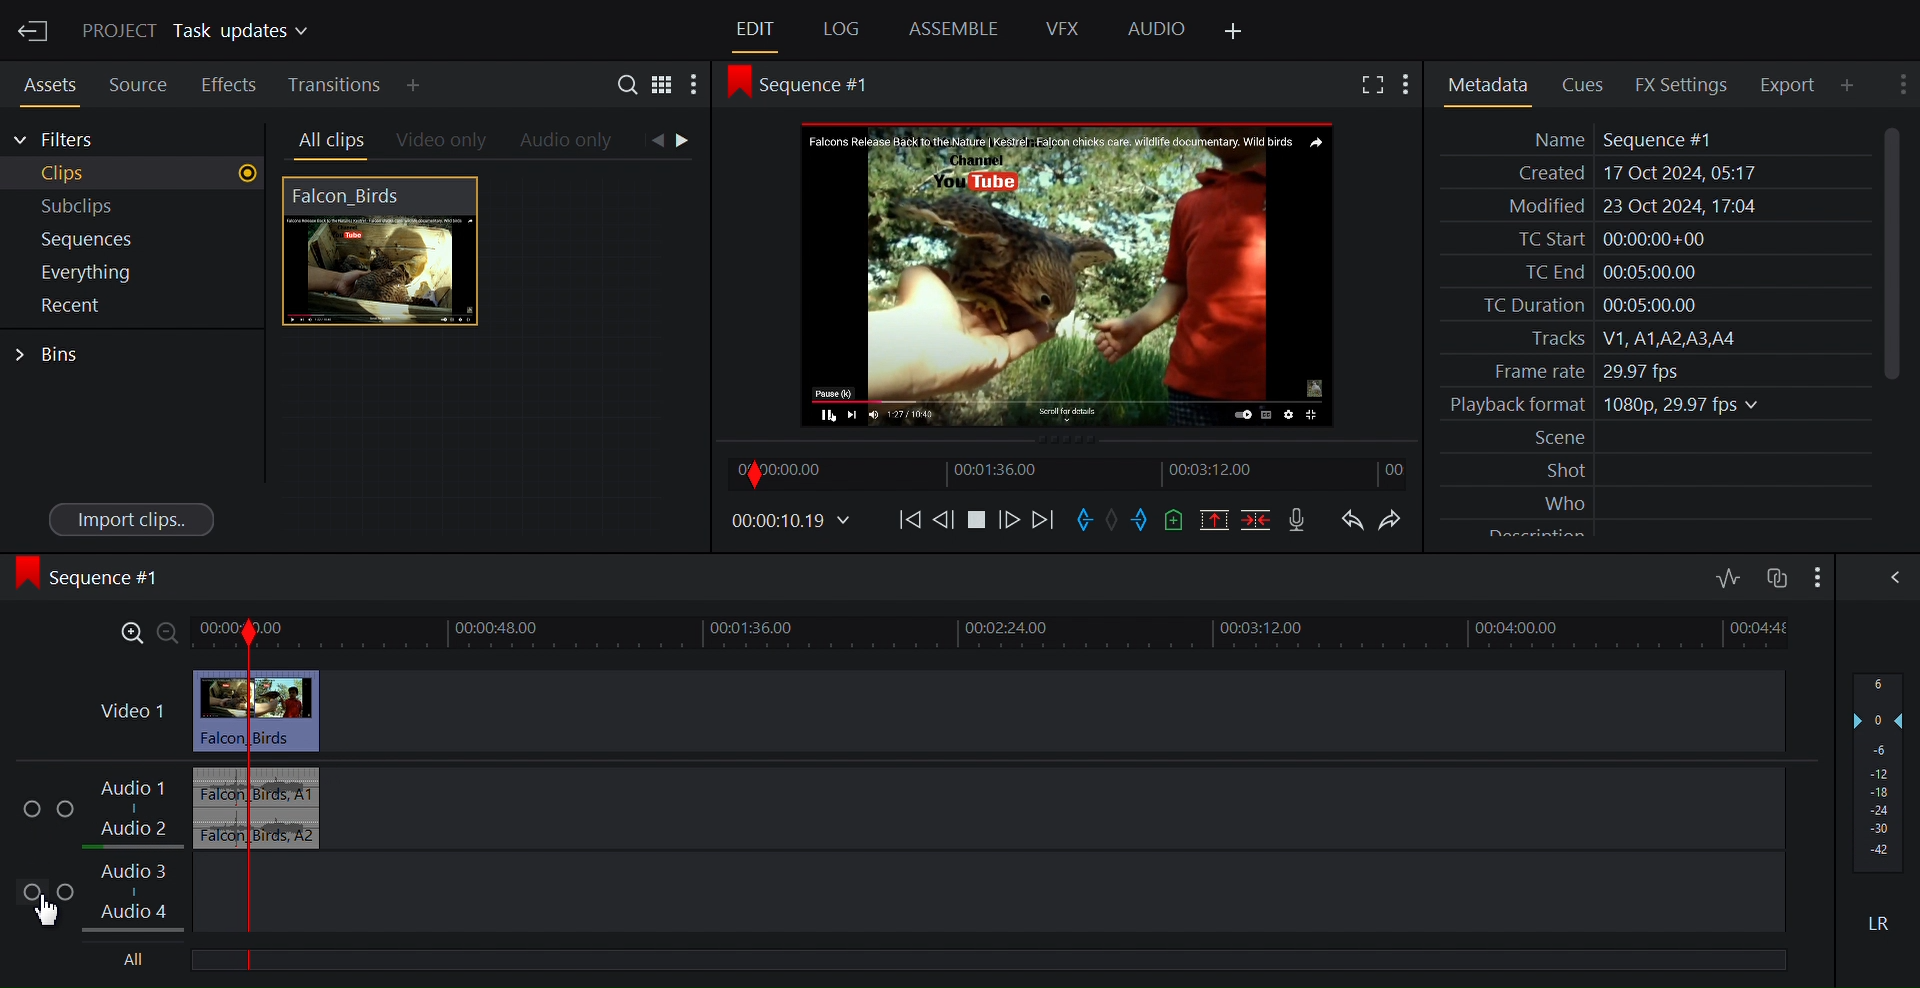 This screenshot has width=1920, height=988. I want to click on Search, so click(631, 87).